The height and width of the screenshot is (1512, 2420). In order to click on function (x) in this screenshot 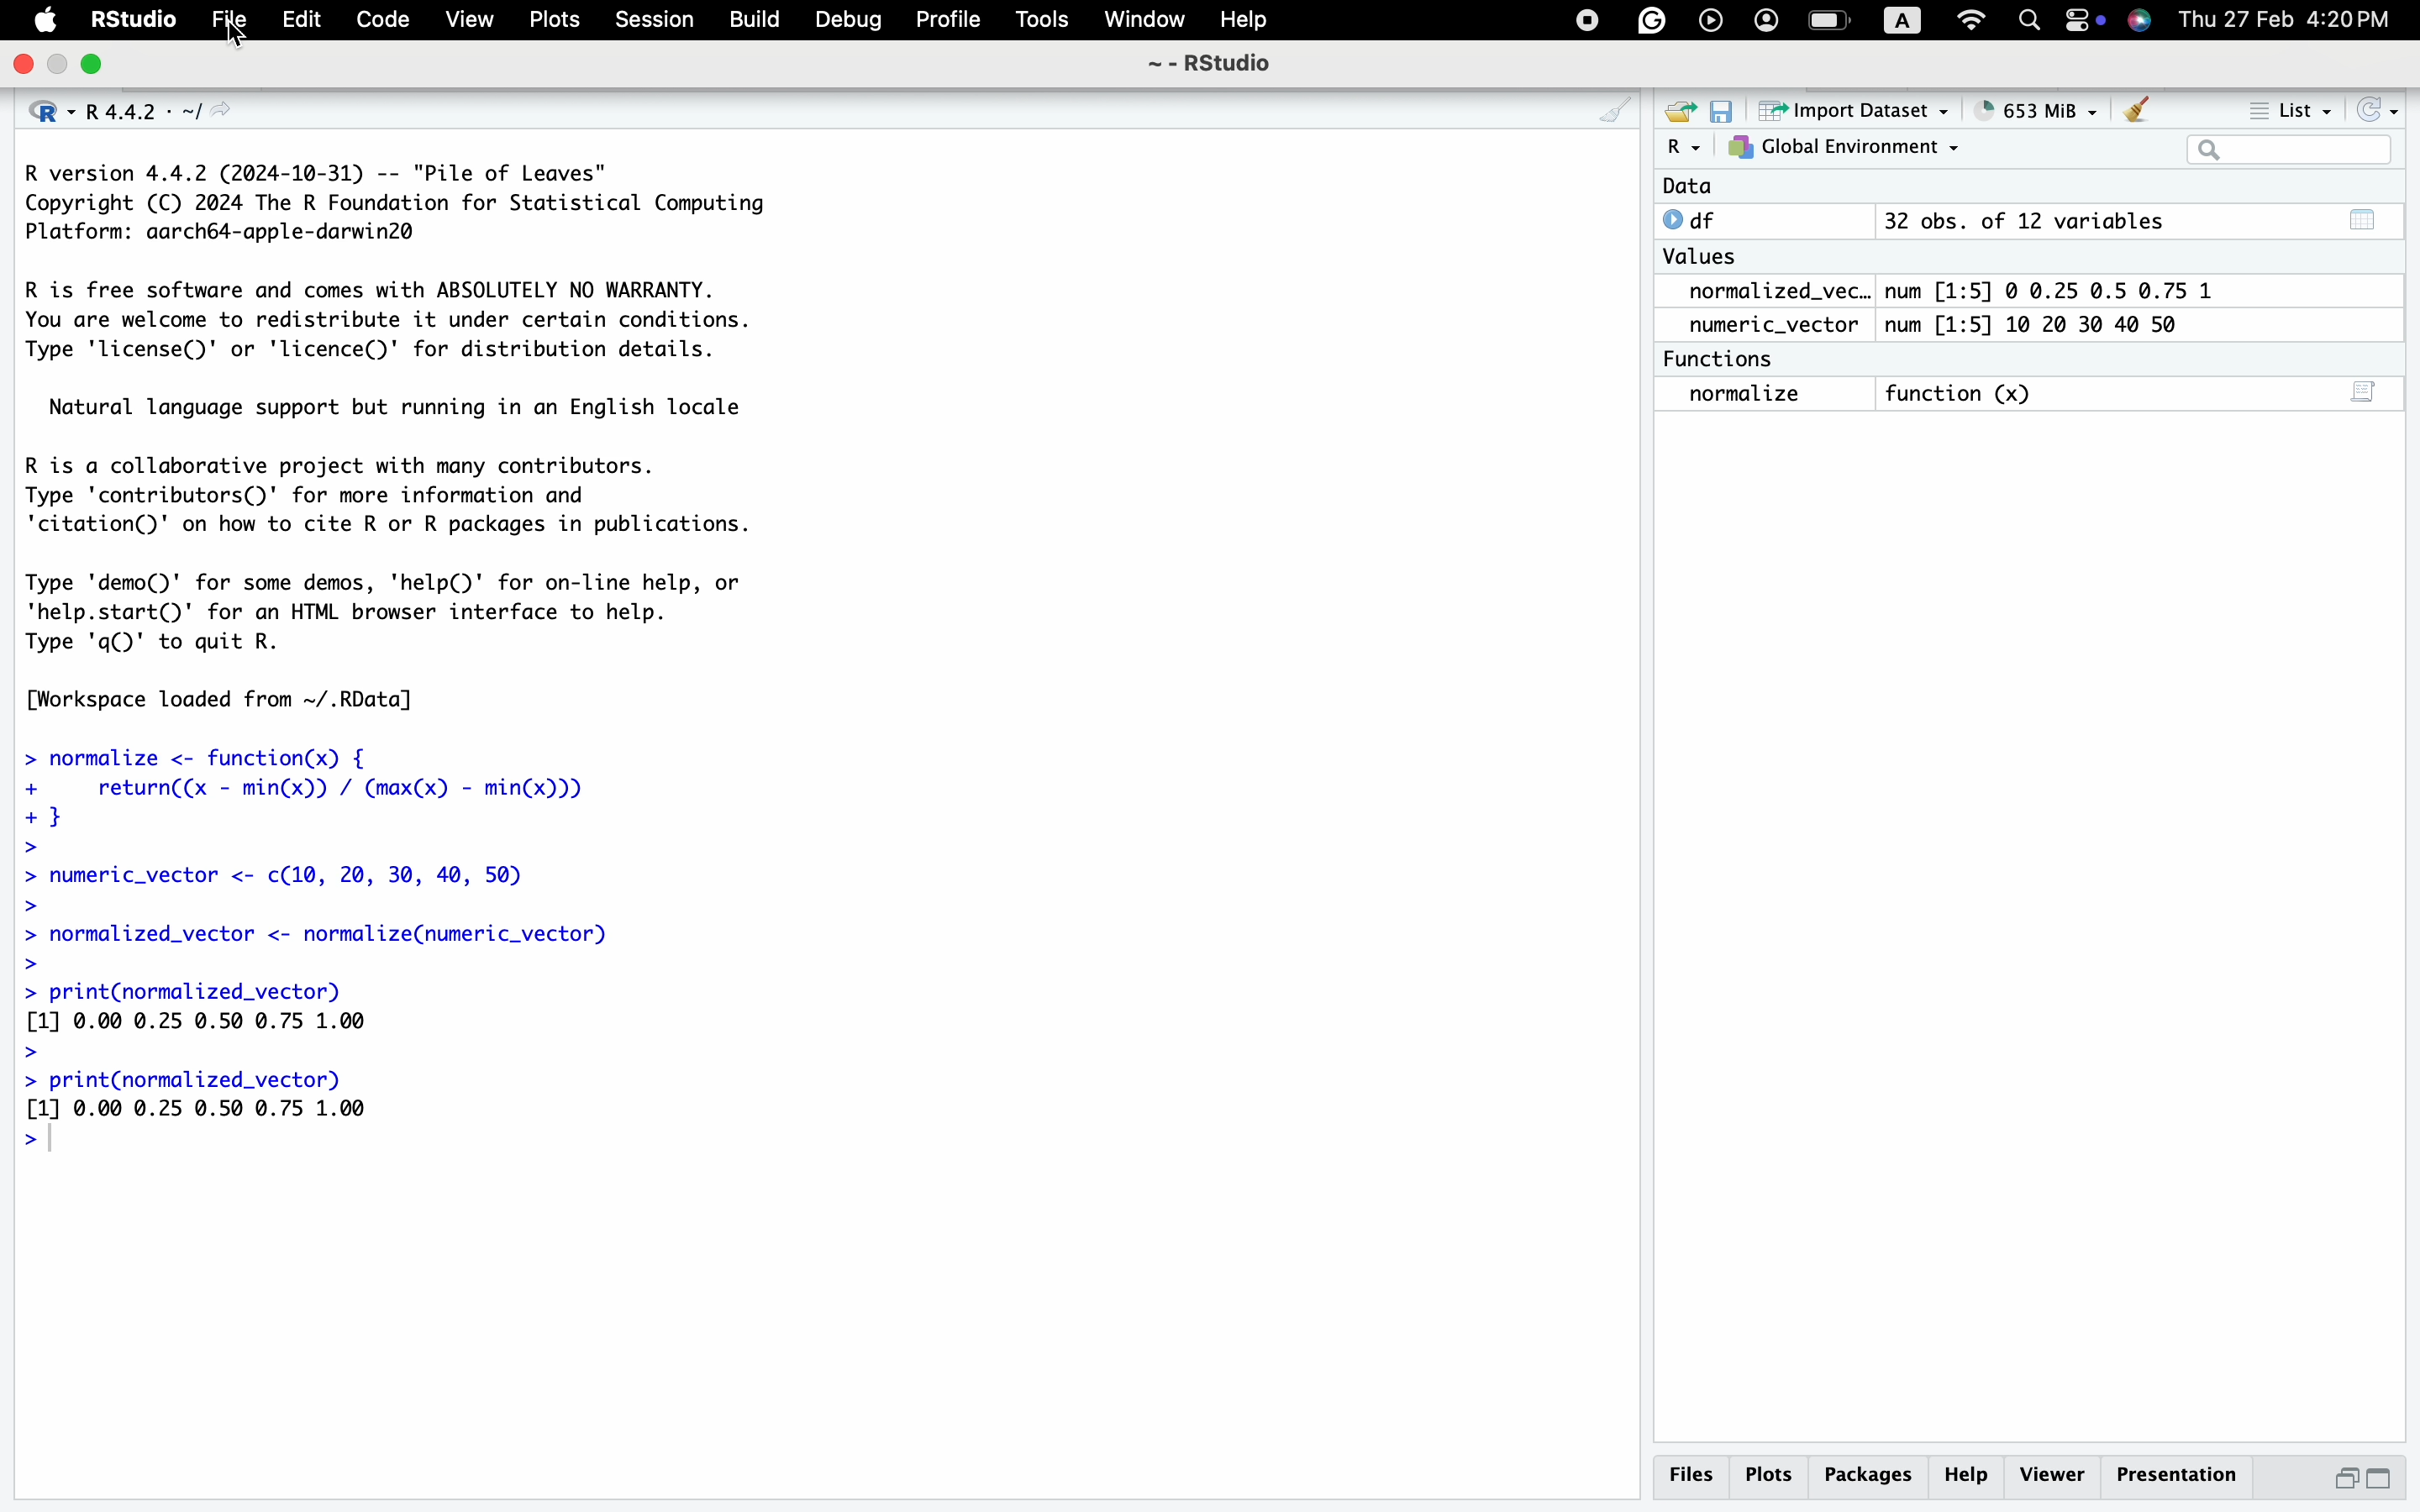, I will do `click(1966, 395)`.